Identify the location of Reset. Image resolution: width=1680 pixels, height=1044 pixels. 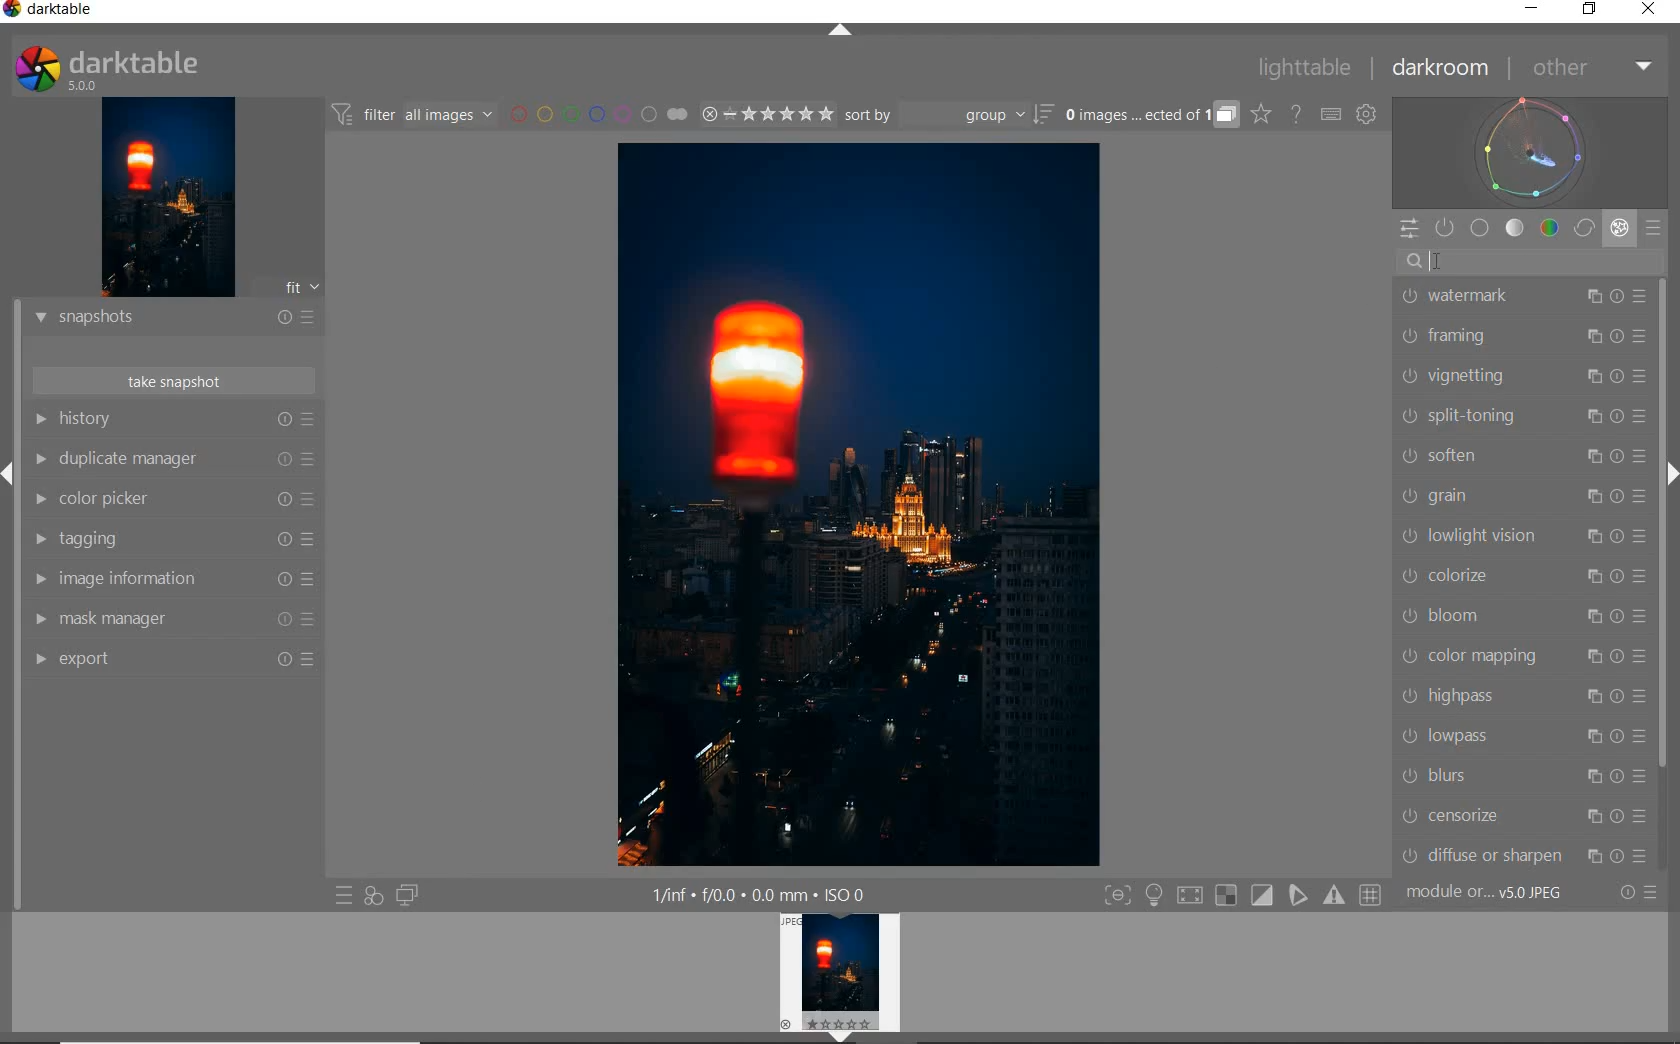
(1618, 853).